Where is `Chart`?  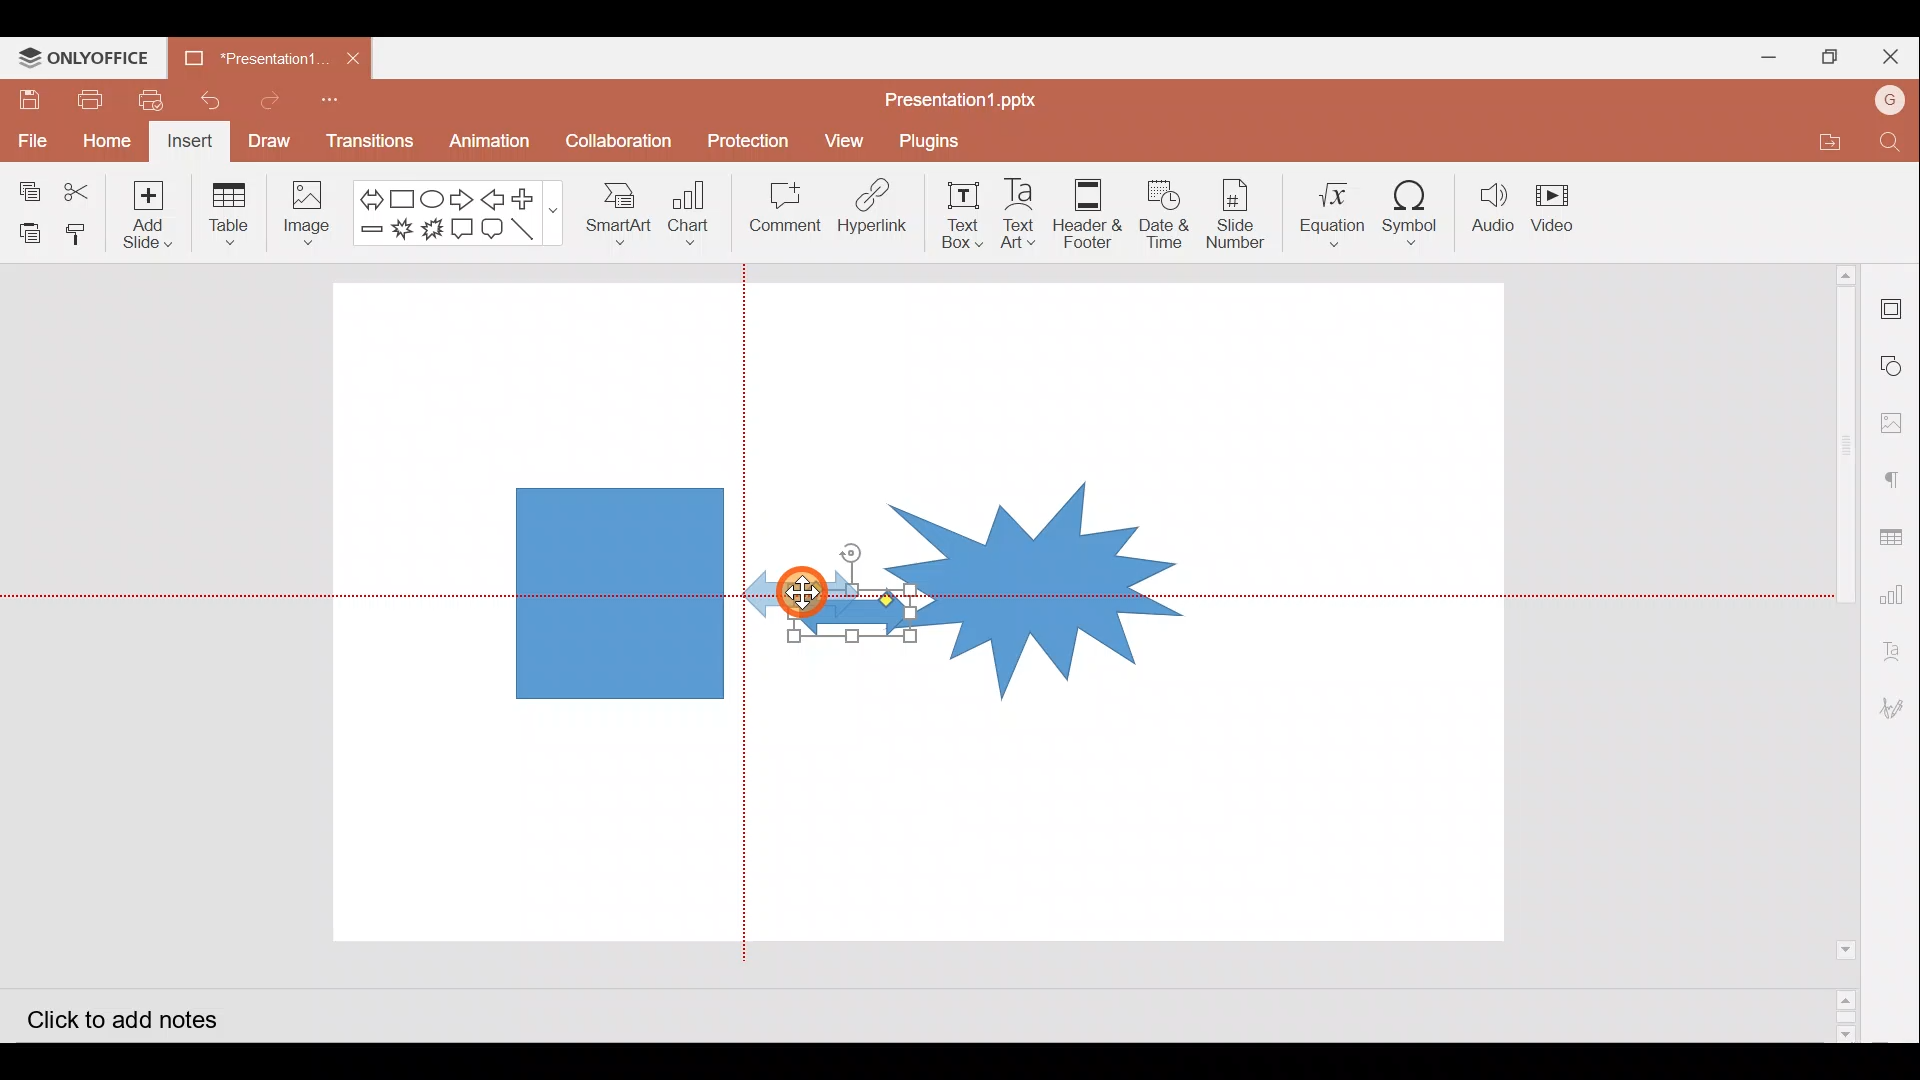 Chart is located at coordinates (694, 219).